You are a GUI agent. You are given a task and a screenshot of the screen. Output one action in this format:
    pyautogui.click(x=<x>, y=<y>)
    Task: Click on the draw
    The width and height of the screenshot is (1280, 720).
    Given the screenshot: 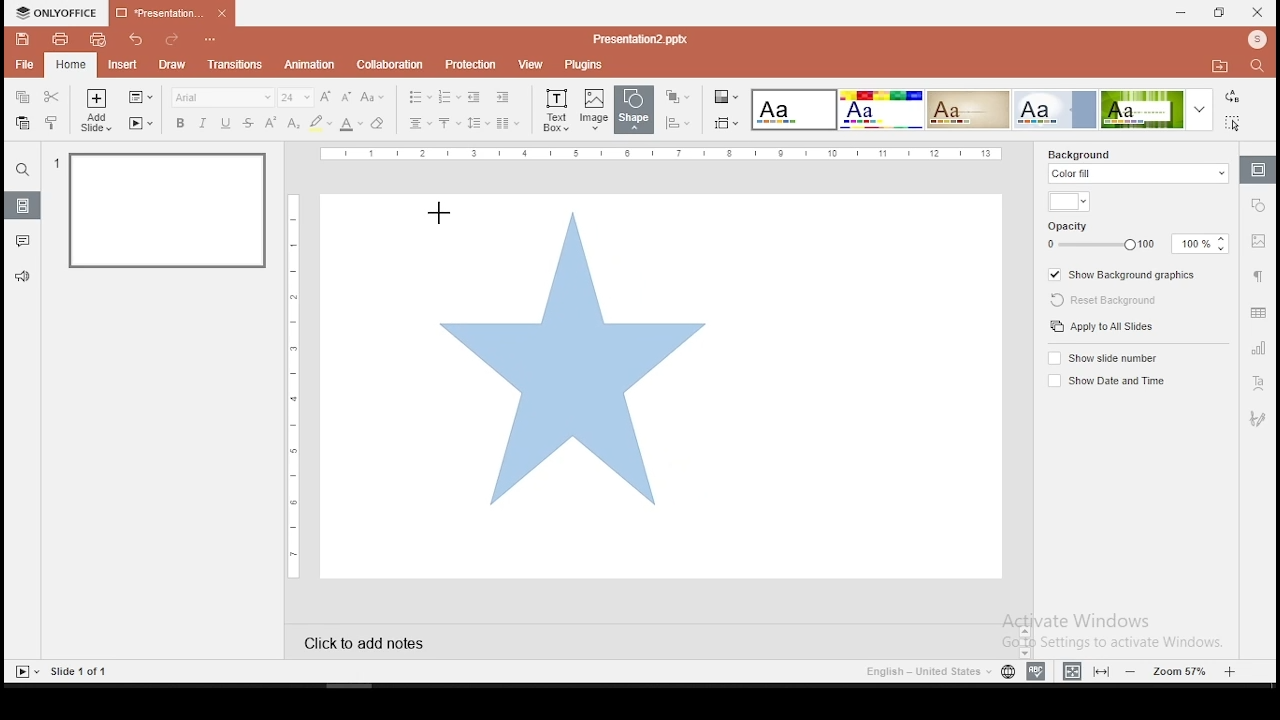 What is the action you would take?
    pyautogui.click(x=173, y=65)
    